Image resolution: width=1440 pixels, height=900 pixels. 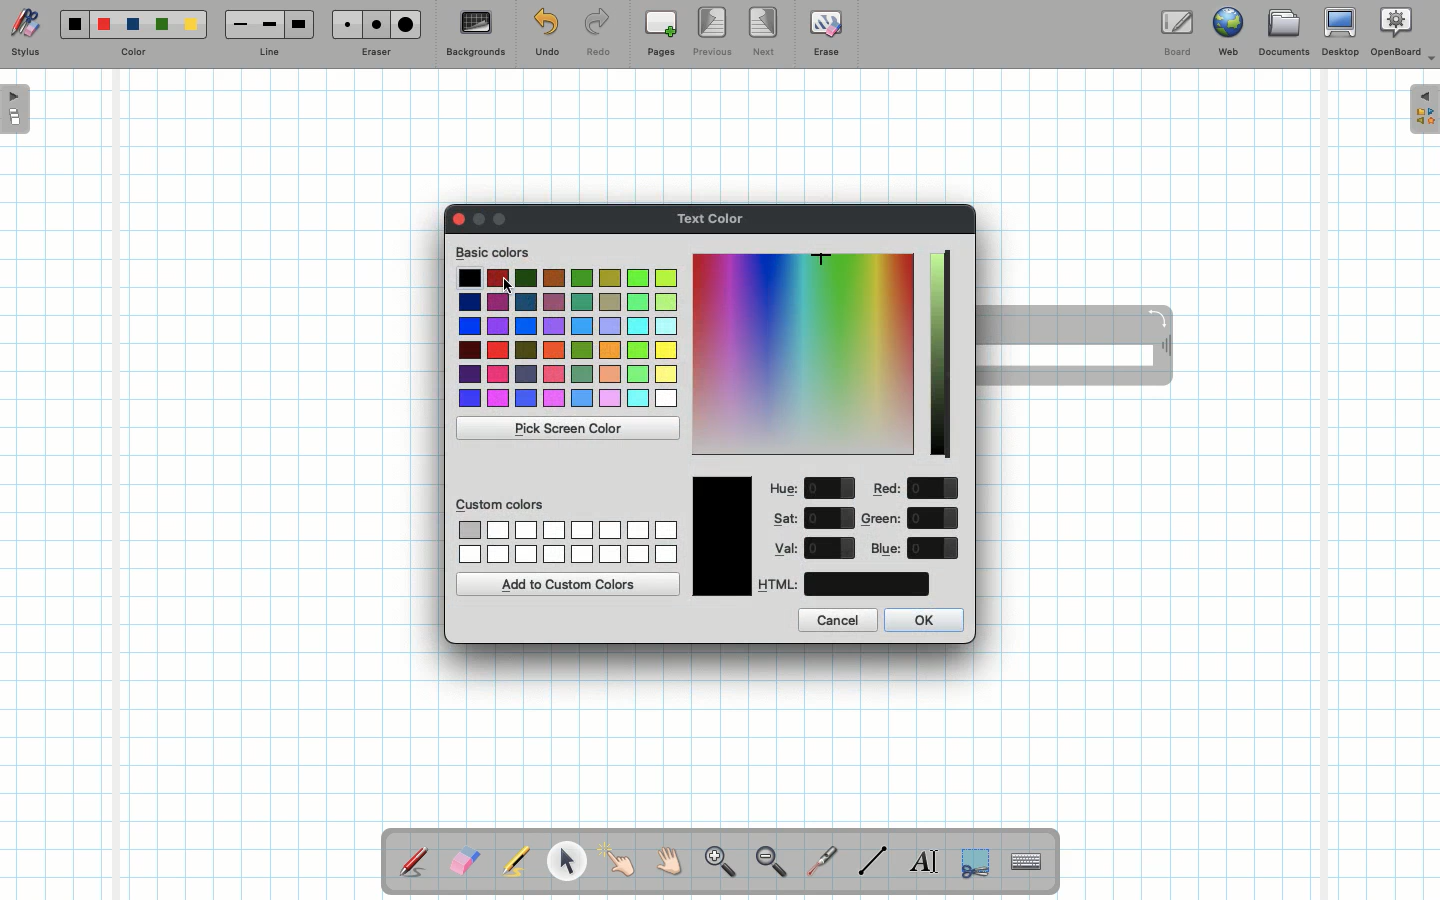 What do you see at coordinates (73, 24) in the screenshot?
I see `Black` at bounding box center [73, 24].